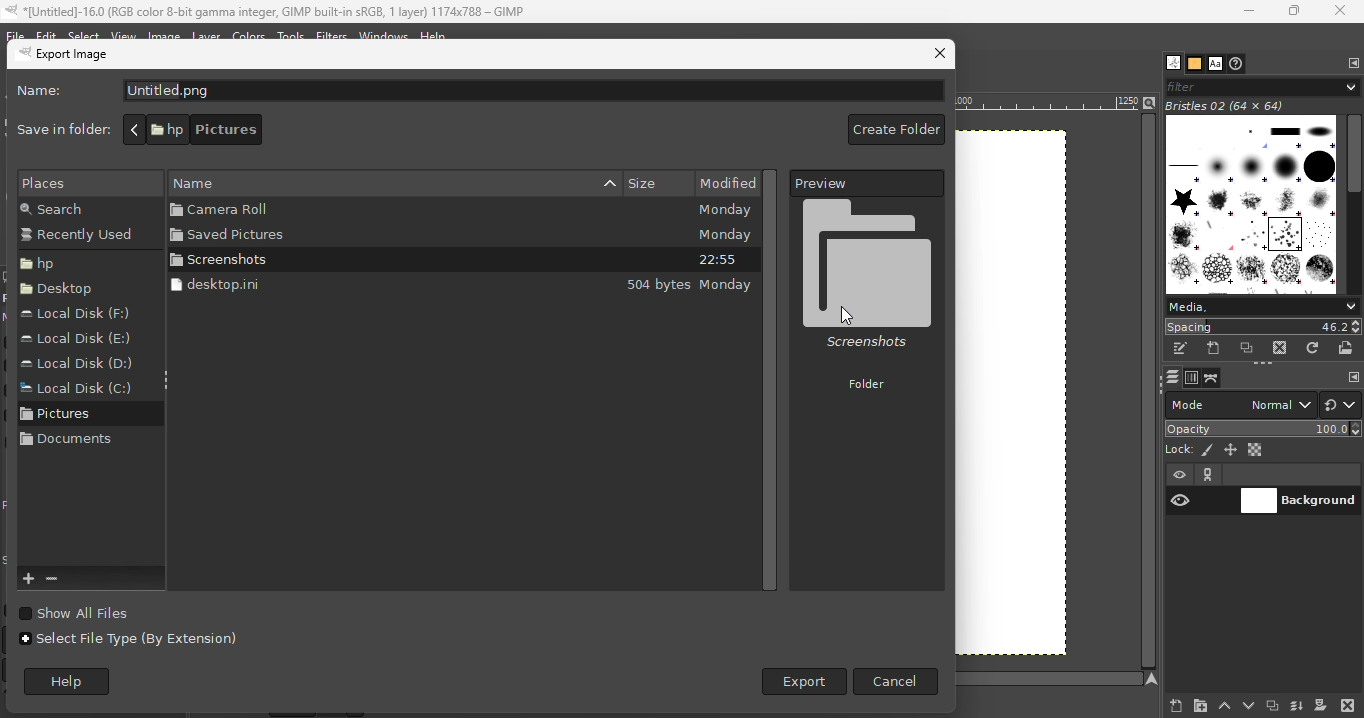 The image size is (1364, 718). I want to click on Desktop, so click(63, 292).